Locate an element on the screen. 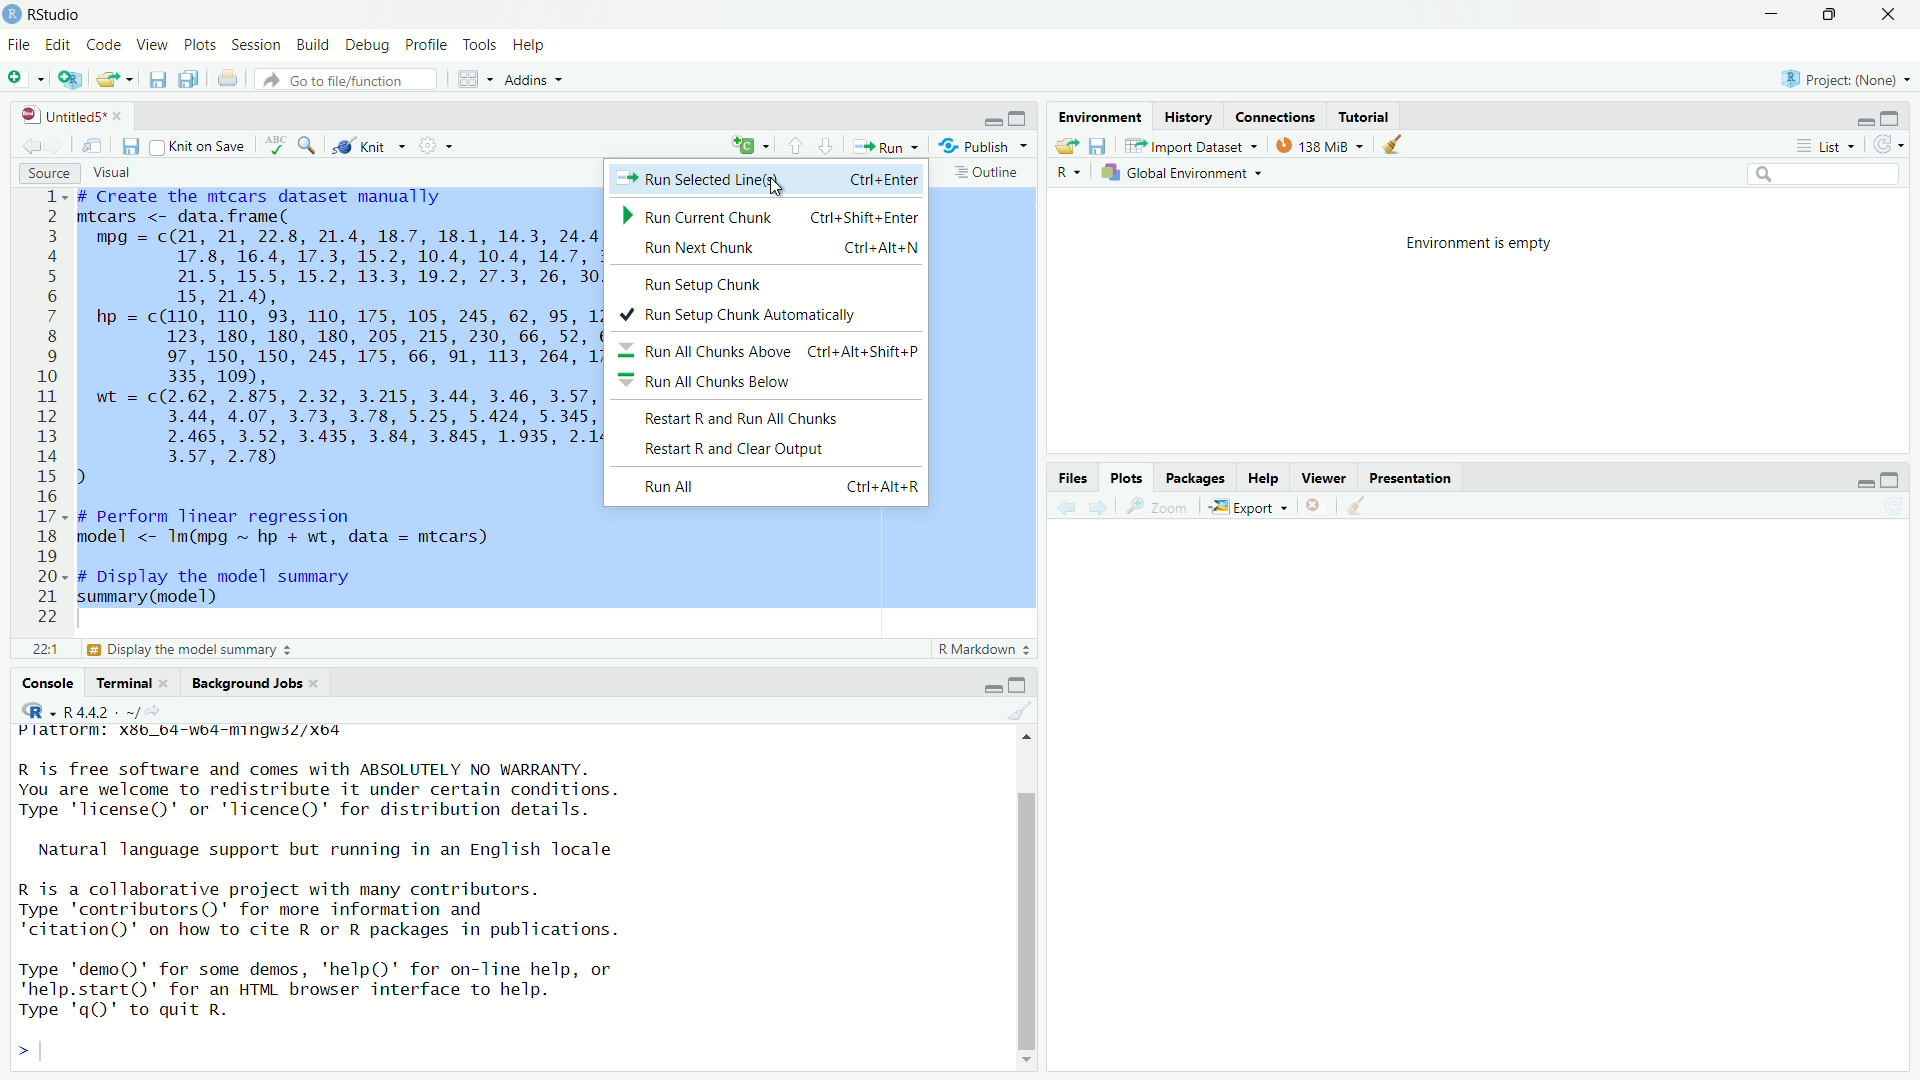  R Markdown is located at coordinates (981, 650).